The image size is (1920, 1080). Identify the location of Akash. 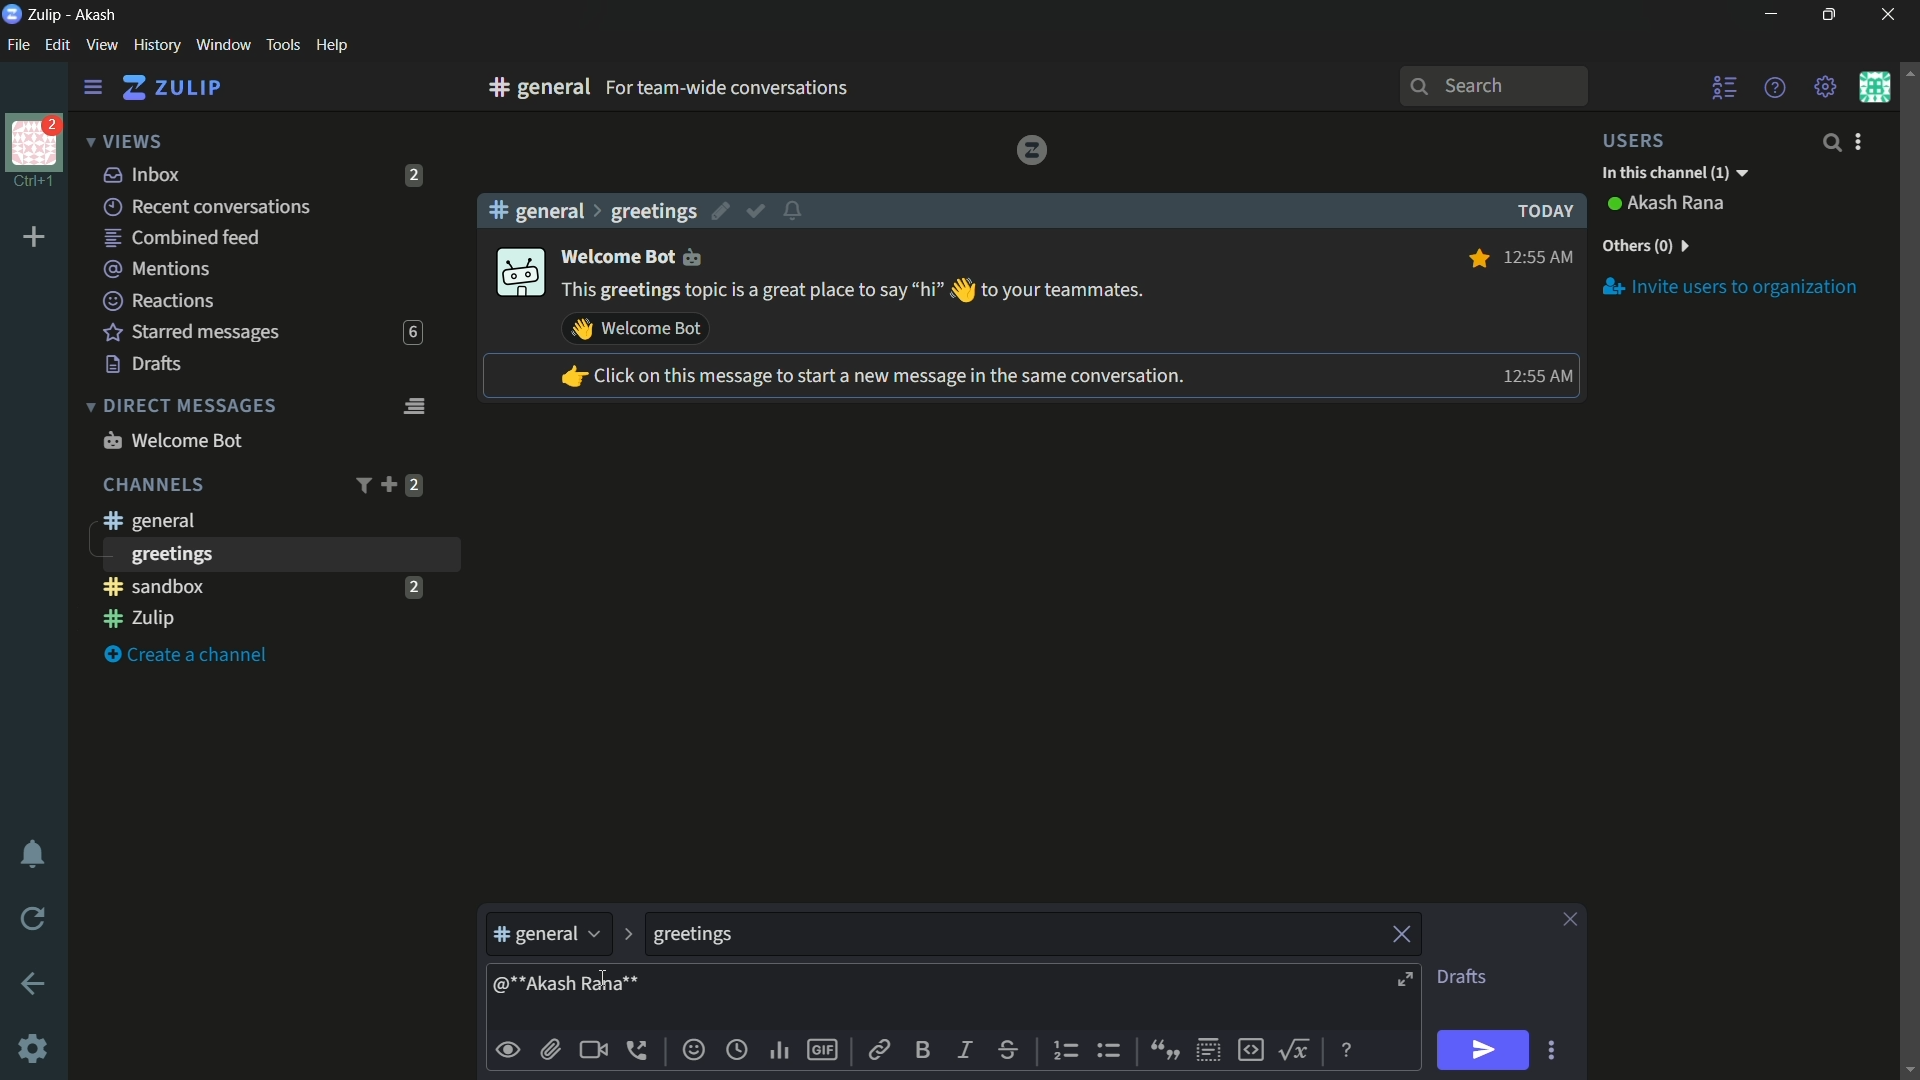
(97, 16).